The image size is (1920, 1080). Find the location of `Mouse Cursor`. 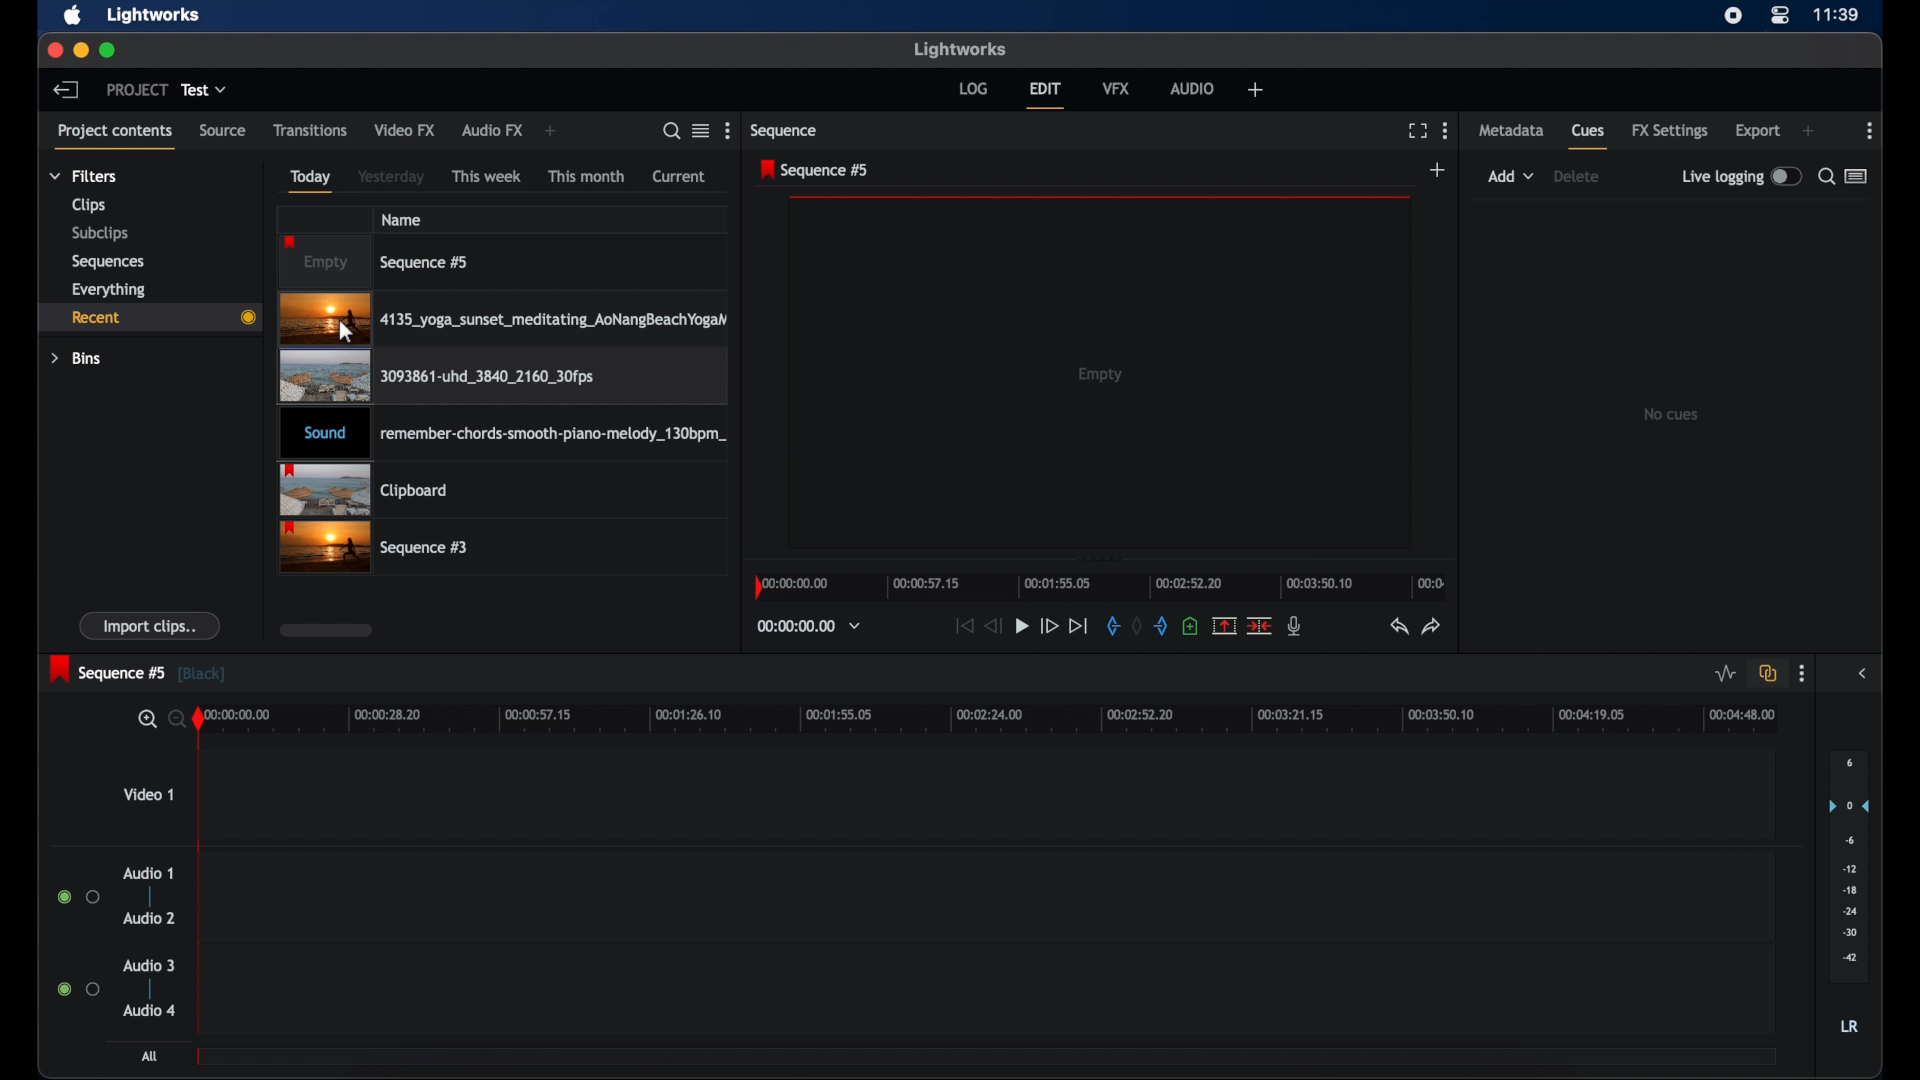

Mouse Cursor is located at coordinates (346, 333).